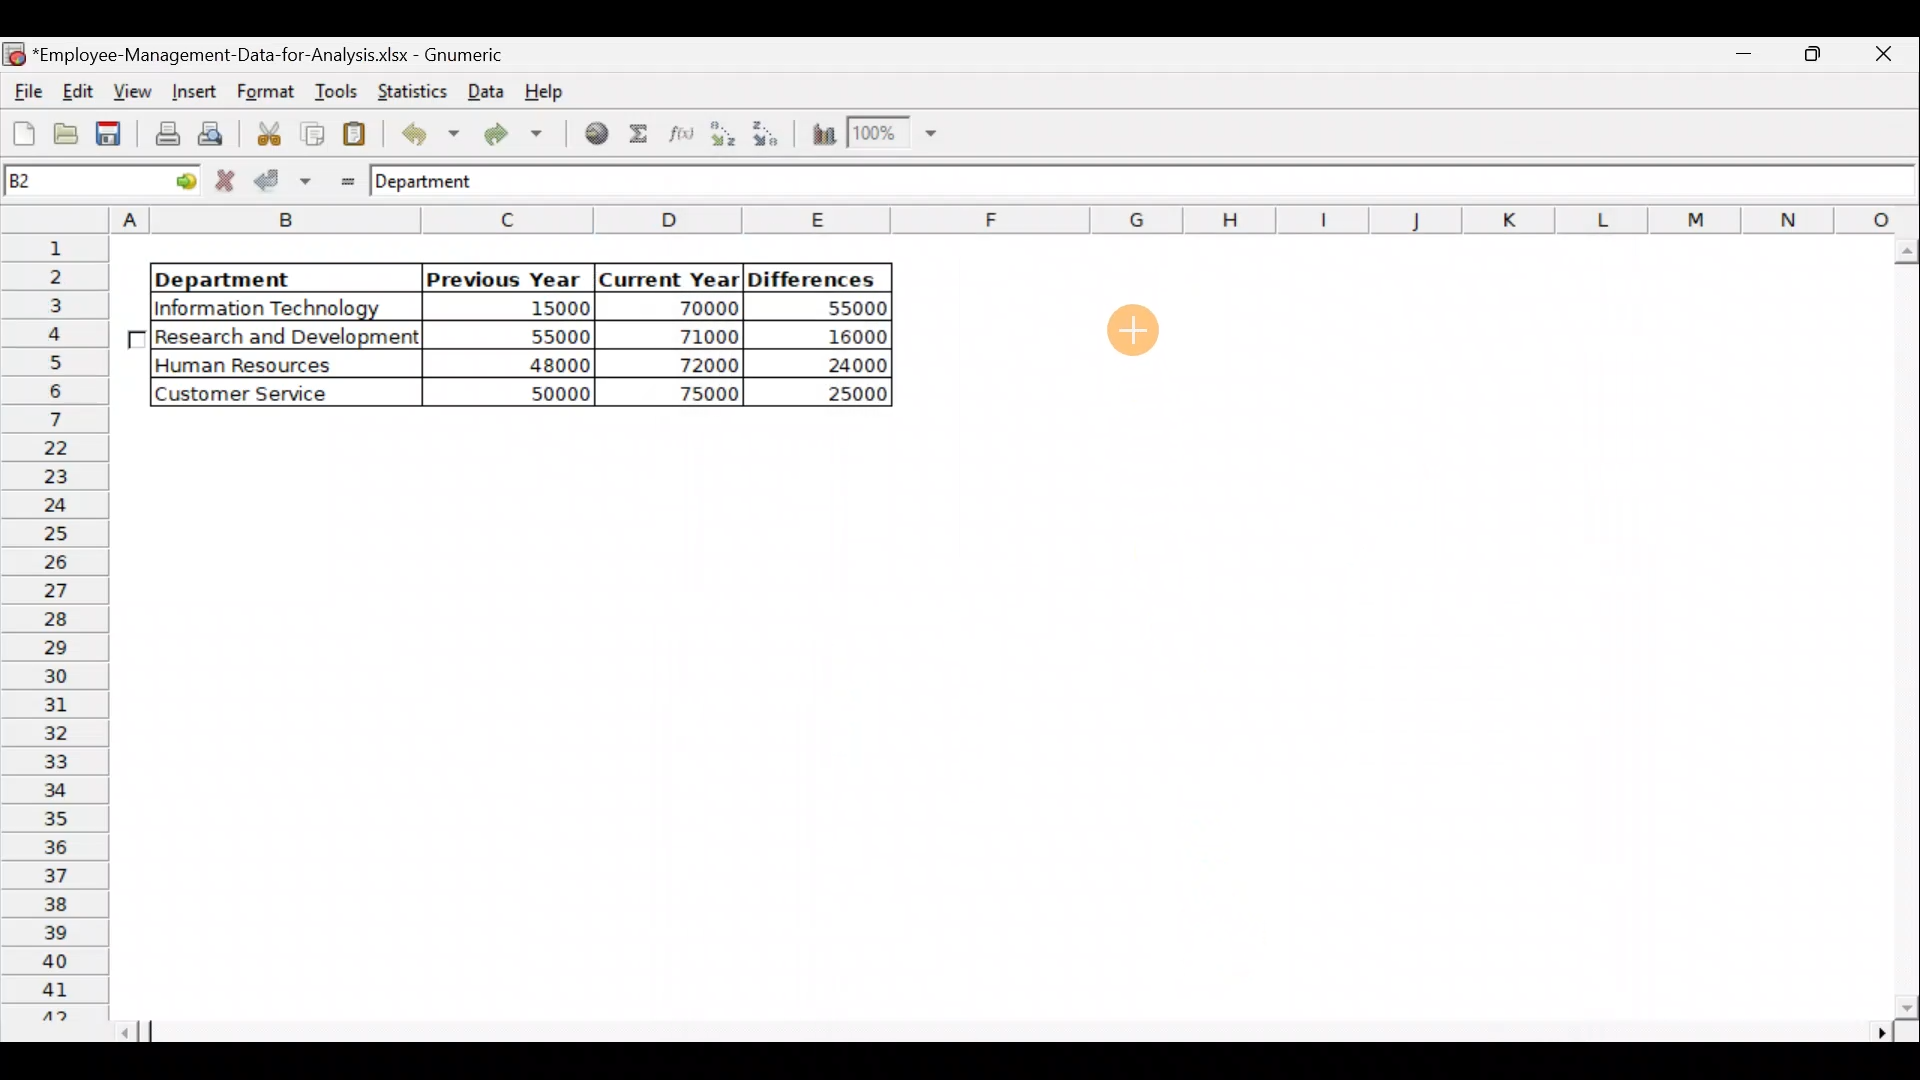 The height and width of the screenshot is (1080, 1920). Describe the element at coordinates (682, 395) in the screenshot. I see `75000` at that location.